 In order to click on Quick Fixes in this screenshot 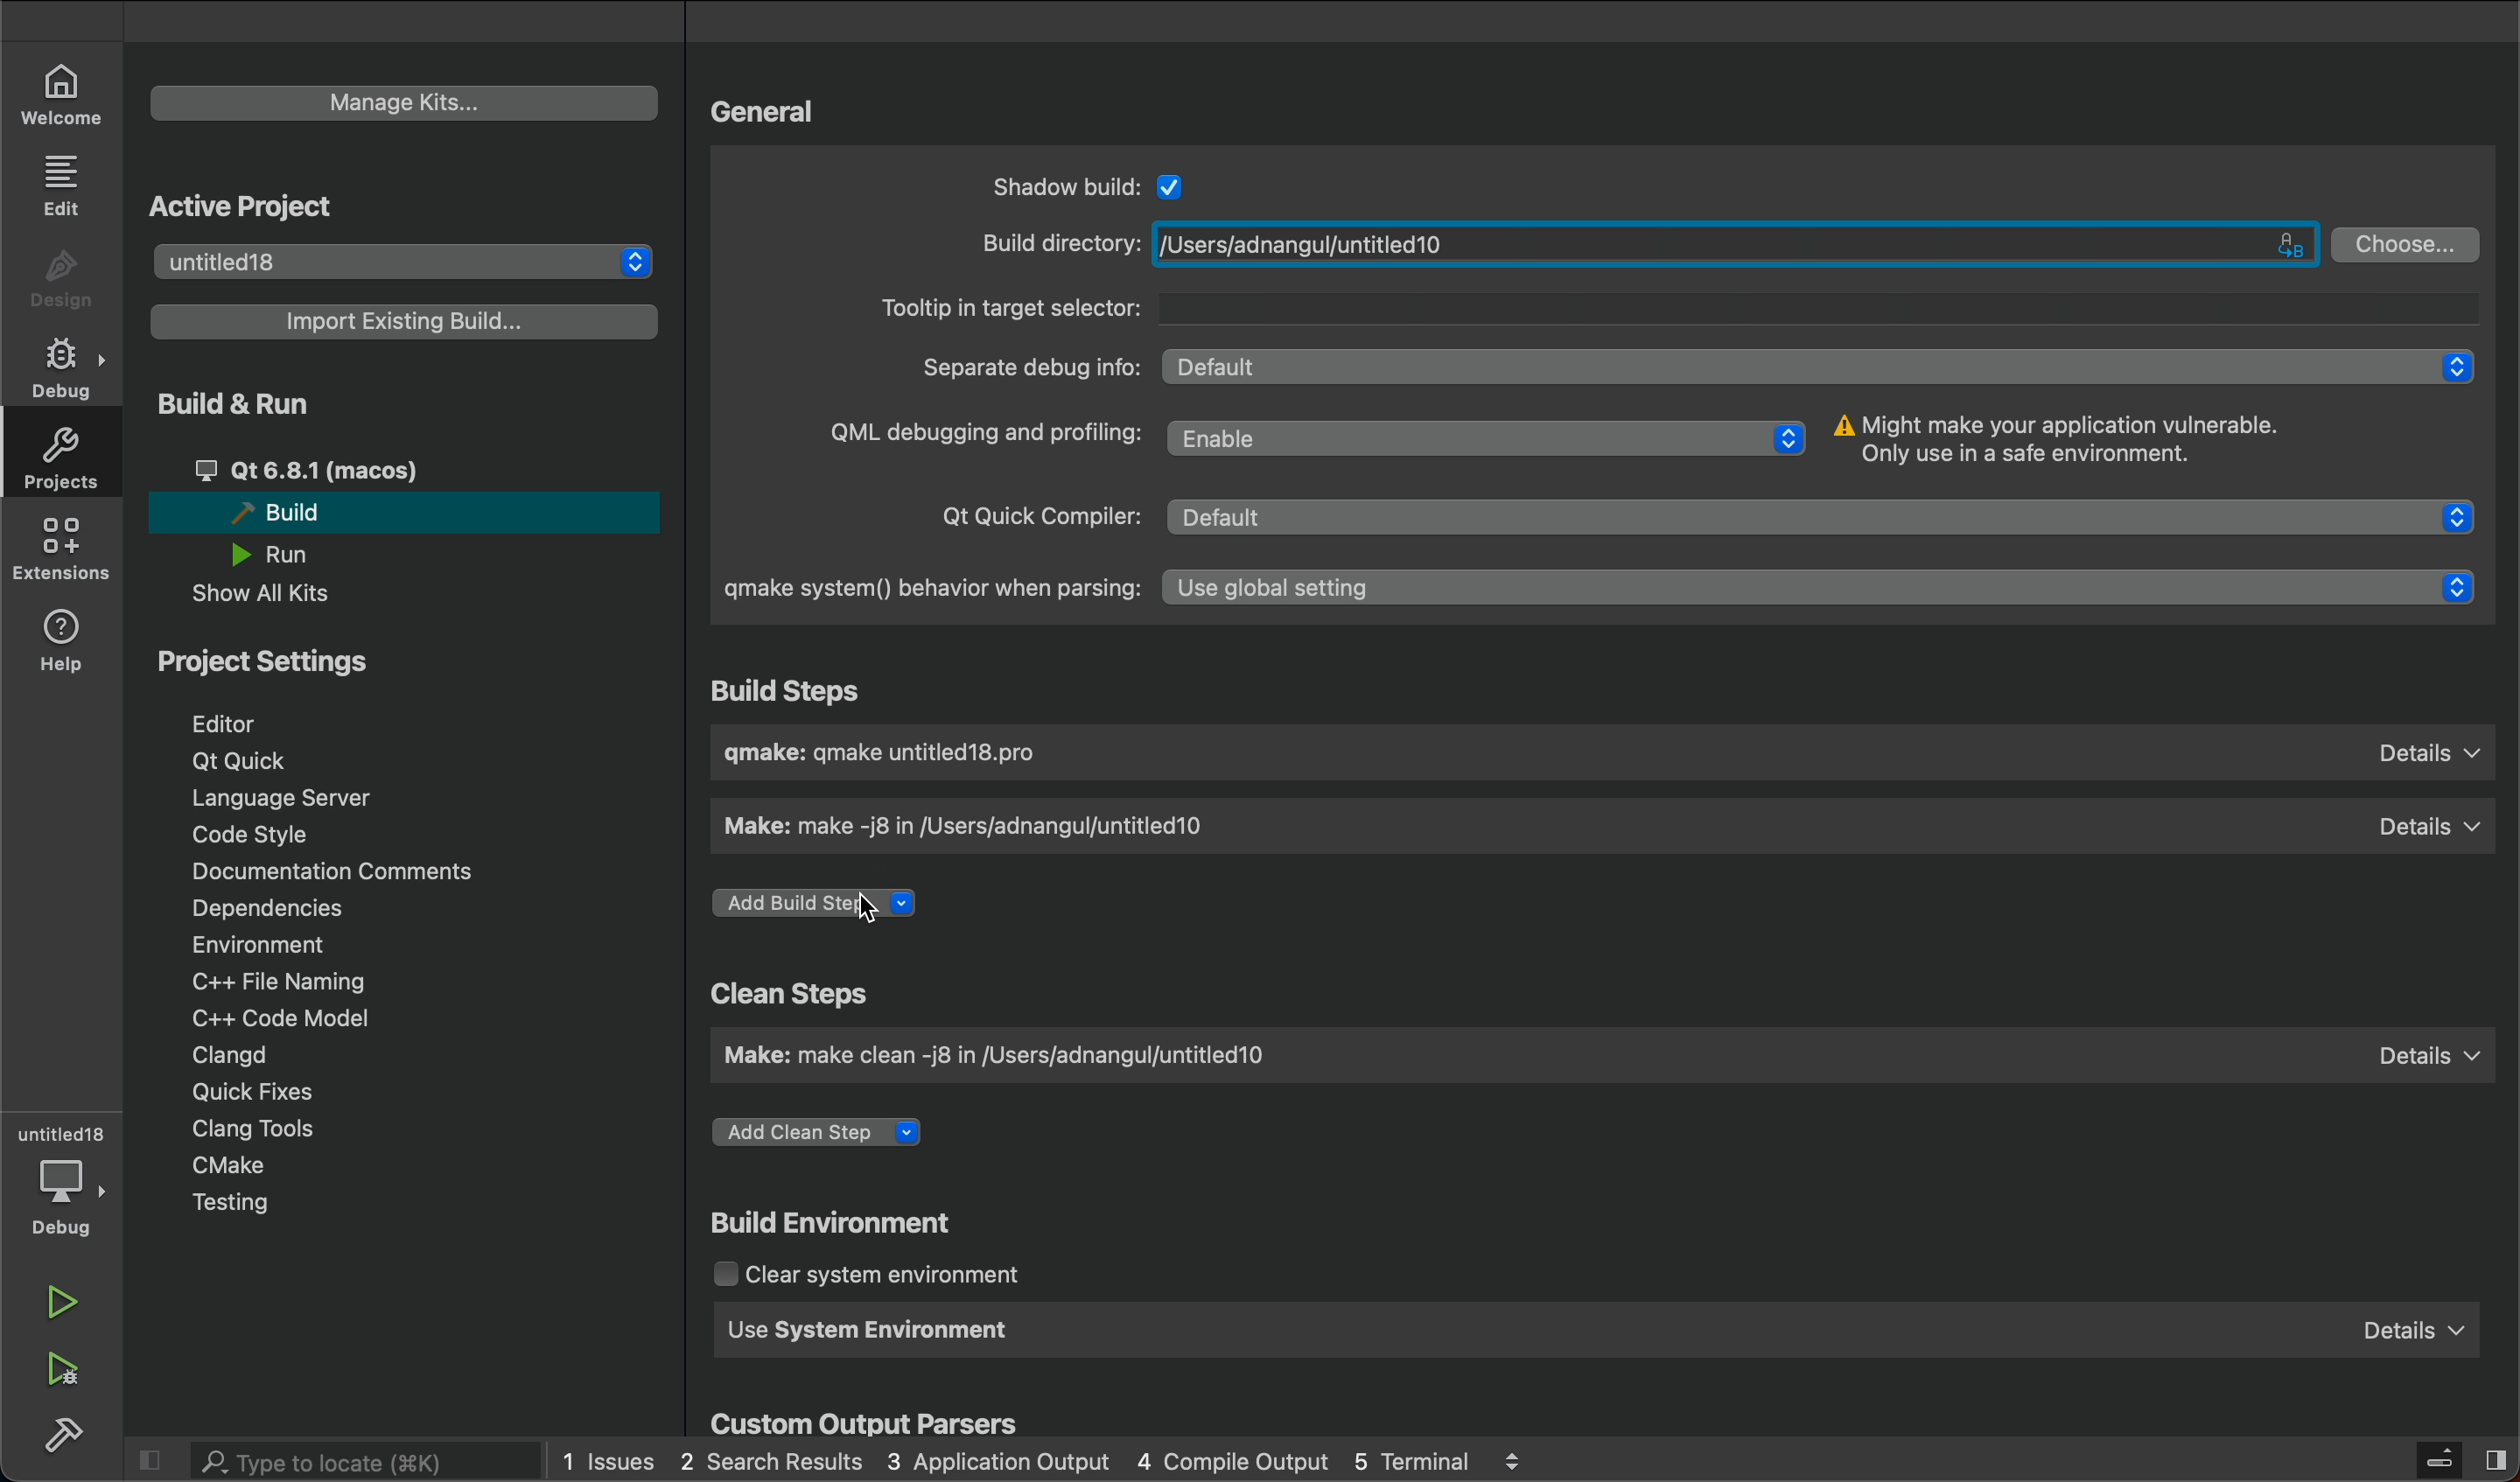, I will do `click(251, 1090)`.